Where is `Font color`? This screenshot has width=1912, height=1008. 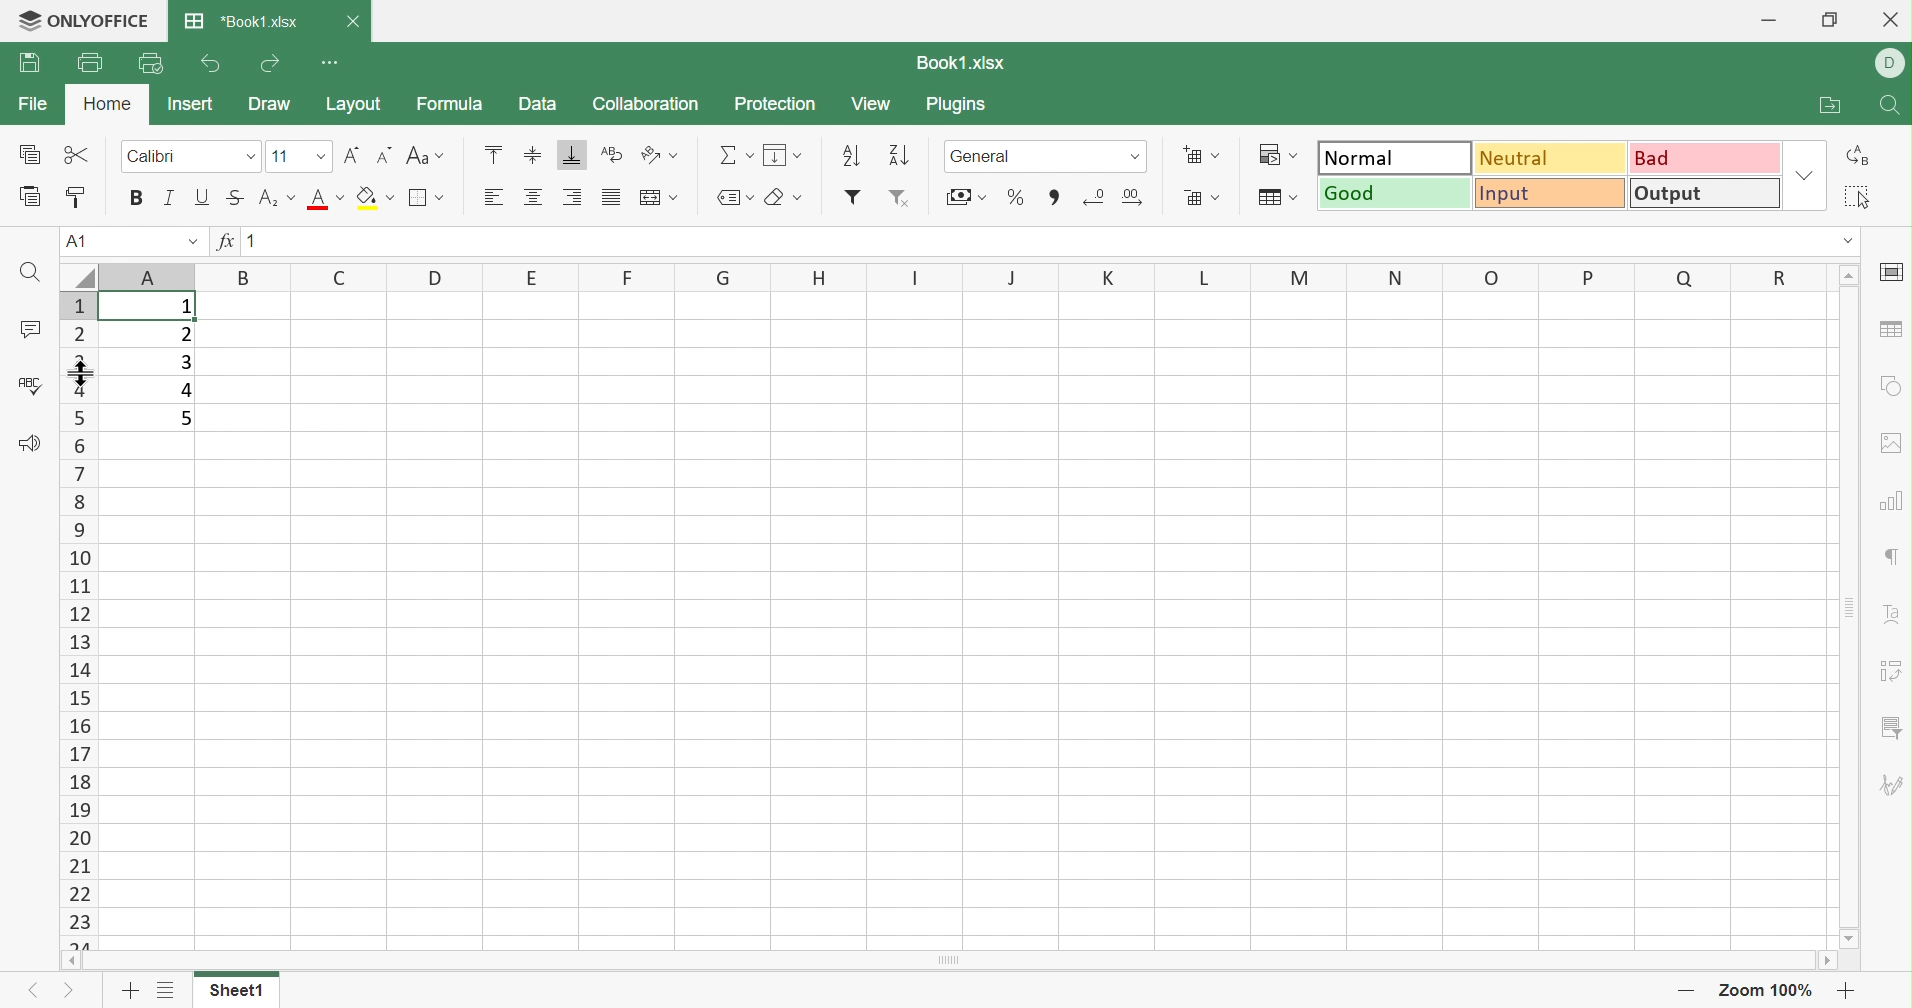
Font color is located at coordinates (319, 197).